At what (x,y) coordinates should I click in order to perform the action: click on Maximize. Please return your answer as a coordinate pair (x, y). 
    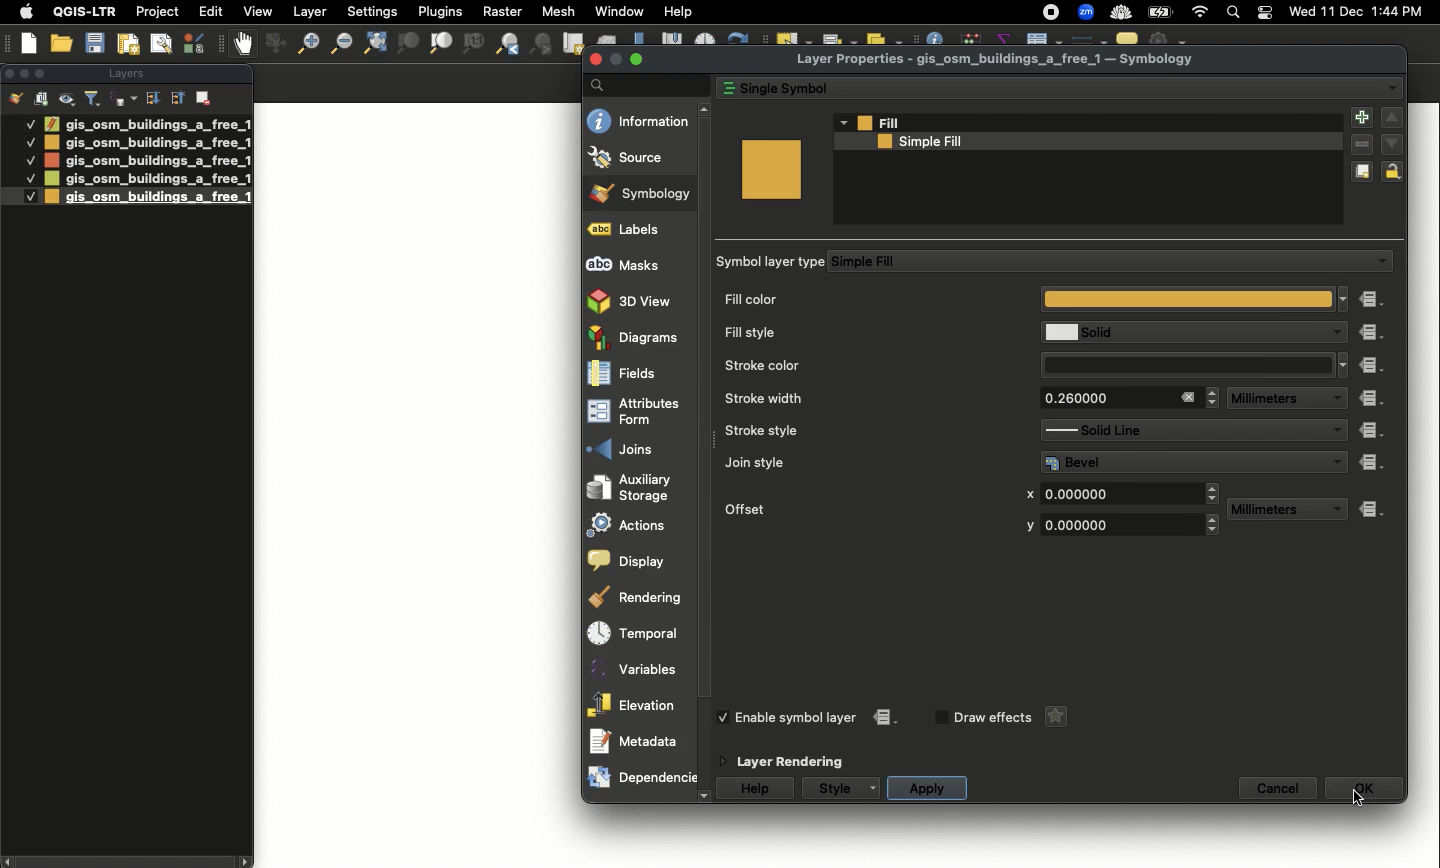
    Looking at the image, I should click on (44, 73).